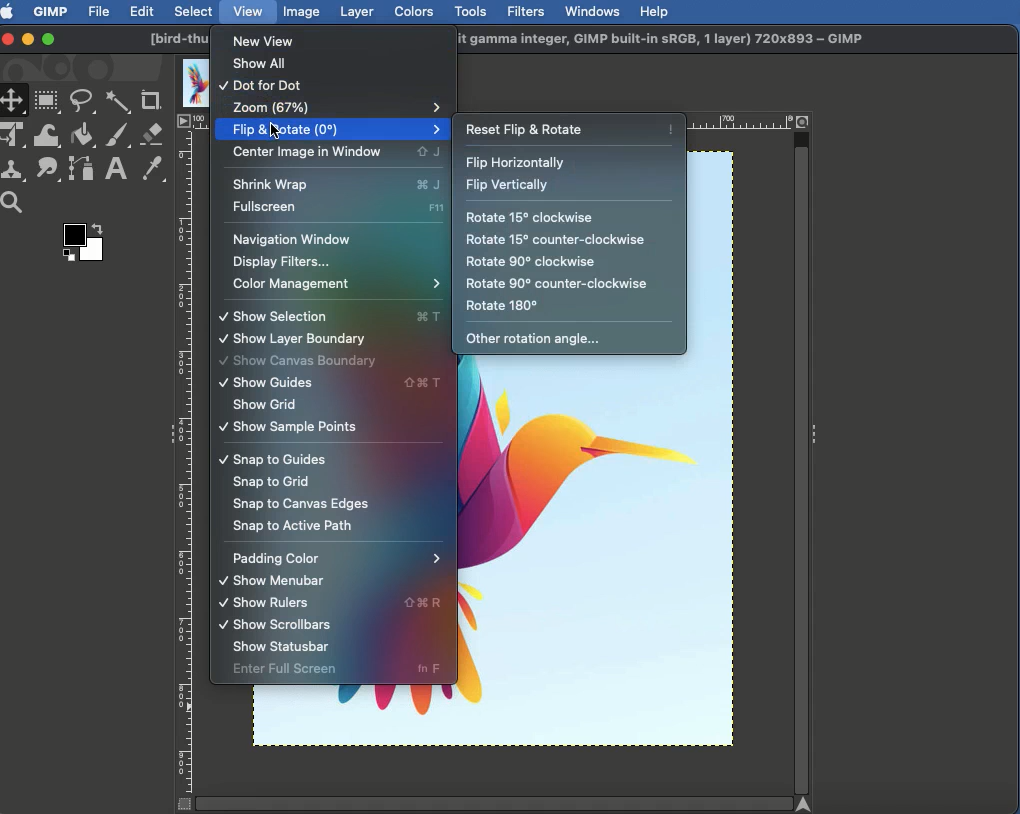 This screenshot has width=1020, height=814. Describe the element at coordinates (470, 12) in the screenshot. I see `Tools` at that location.